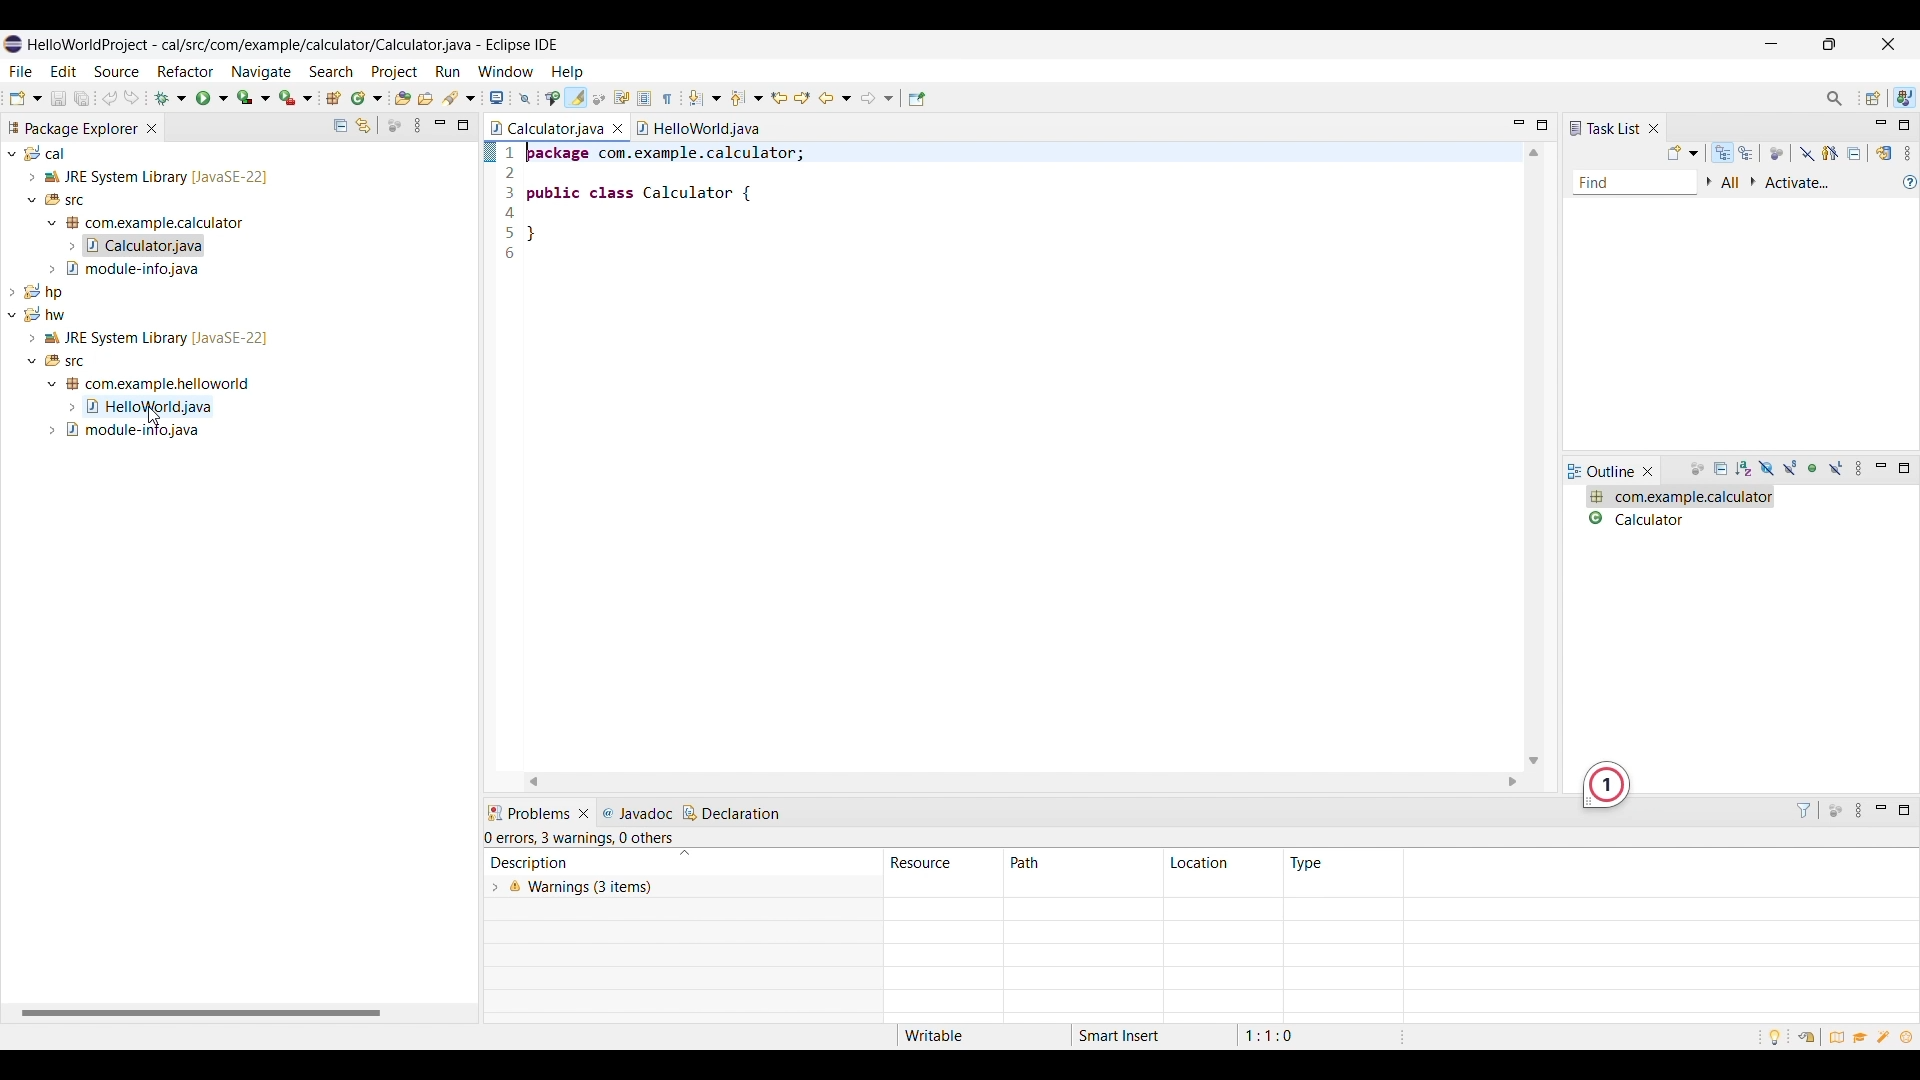 The image size is (1920, 1080). Describe the element at coordinates (1533, 761) in the screenshot. I see `Quick slide to bottom` at that location.